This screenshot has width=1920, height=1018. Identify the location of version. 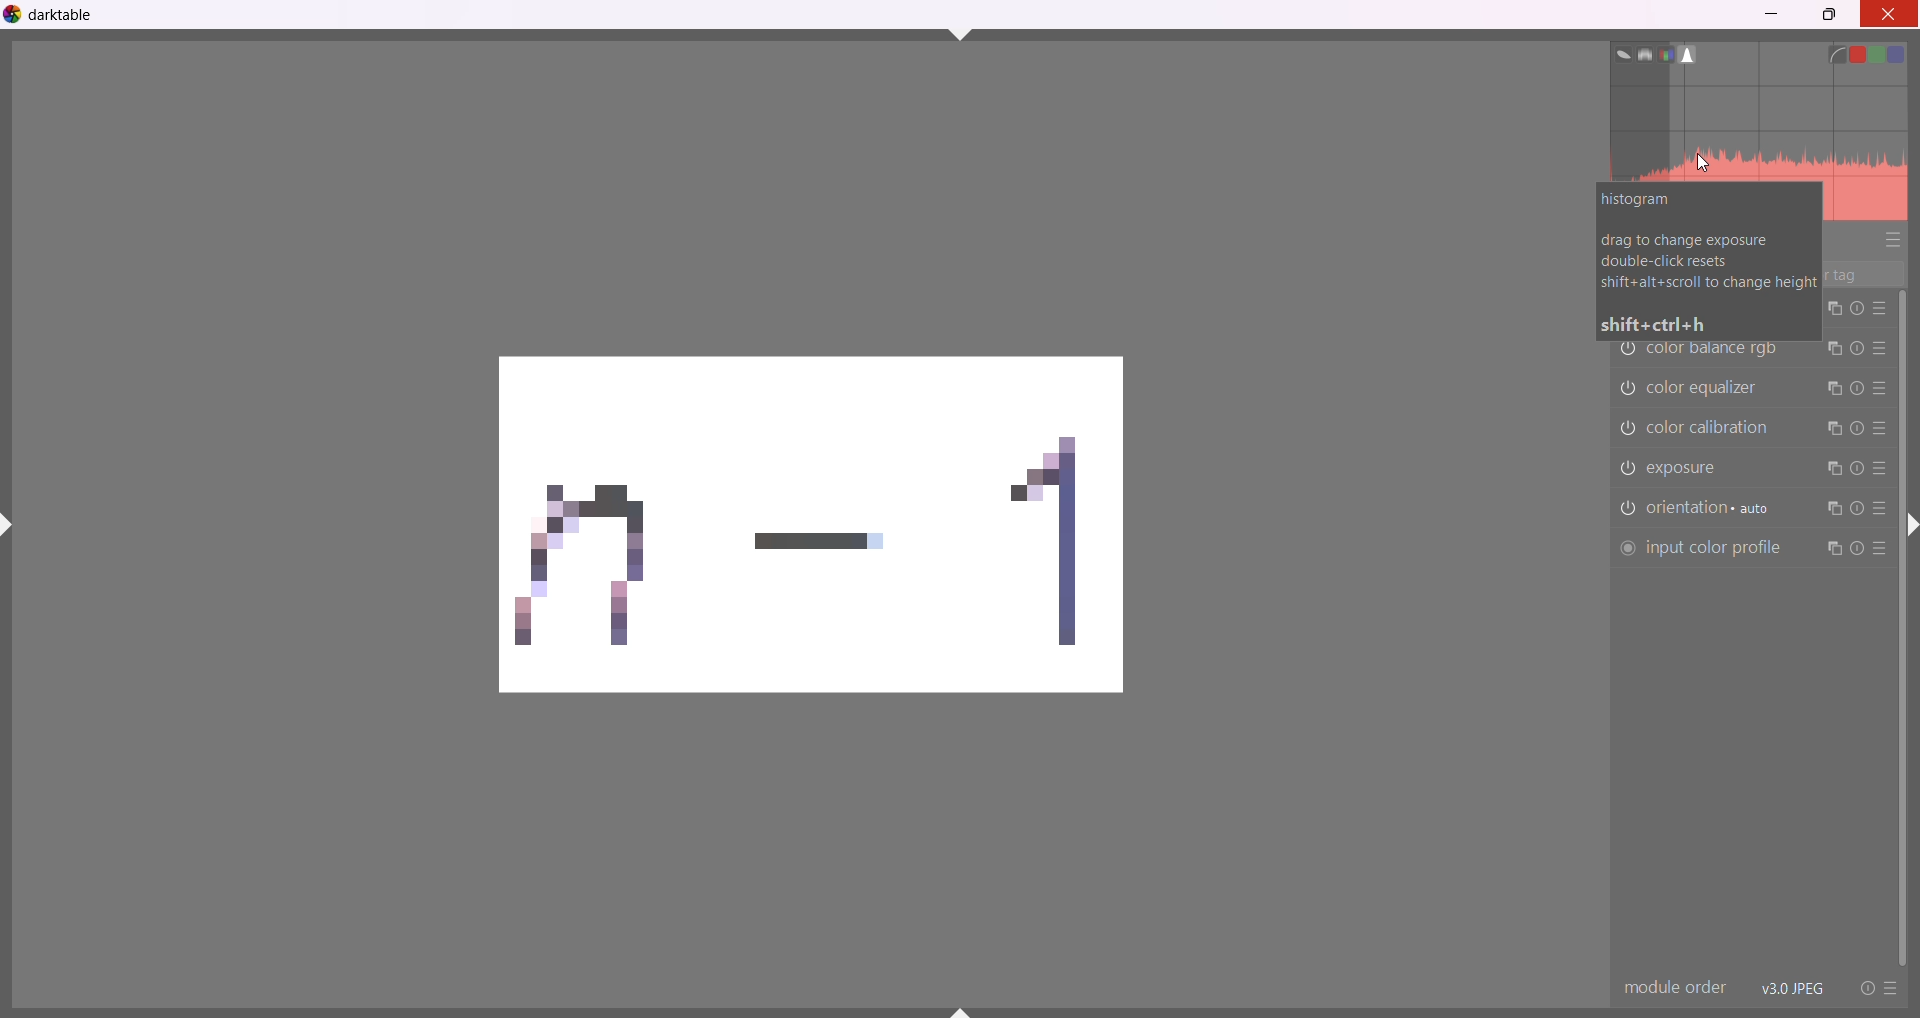
(1793, 987).